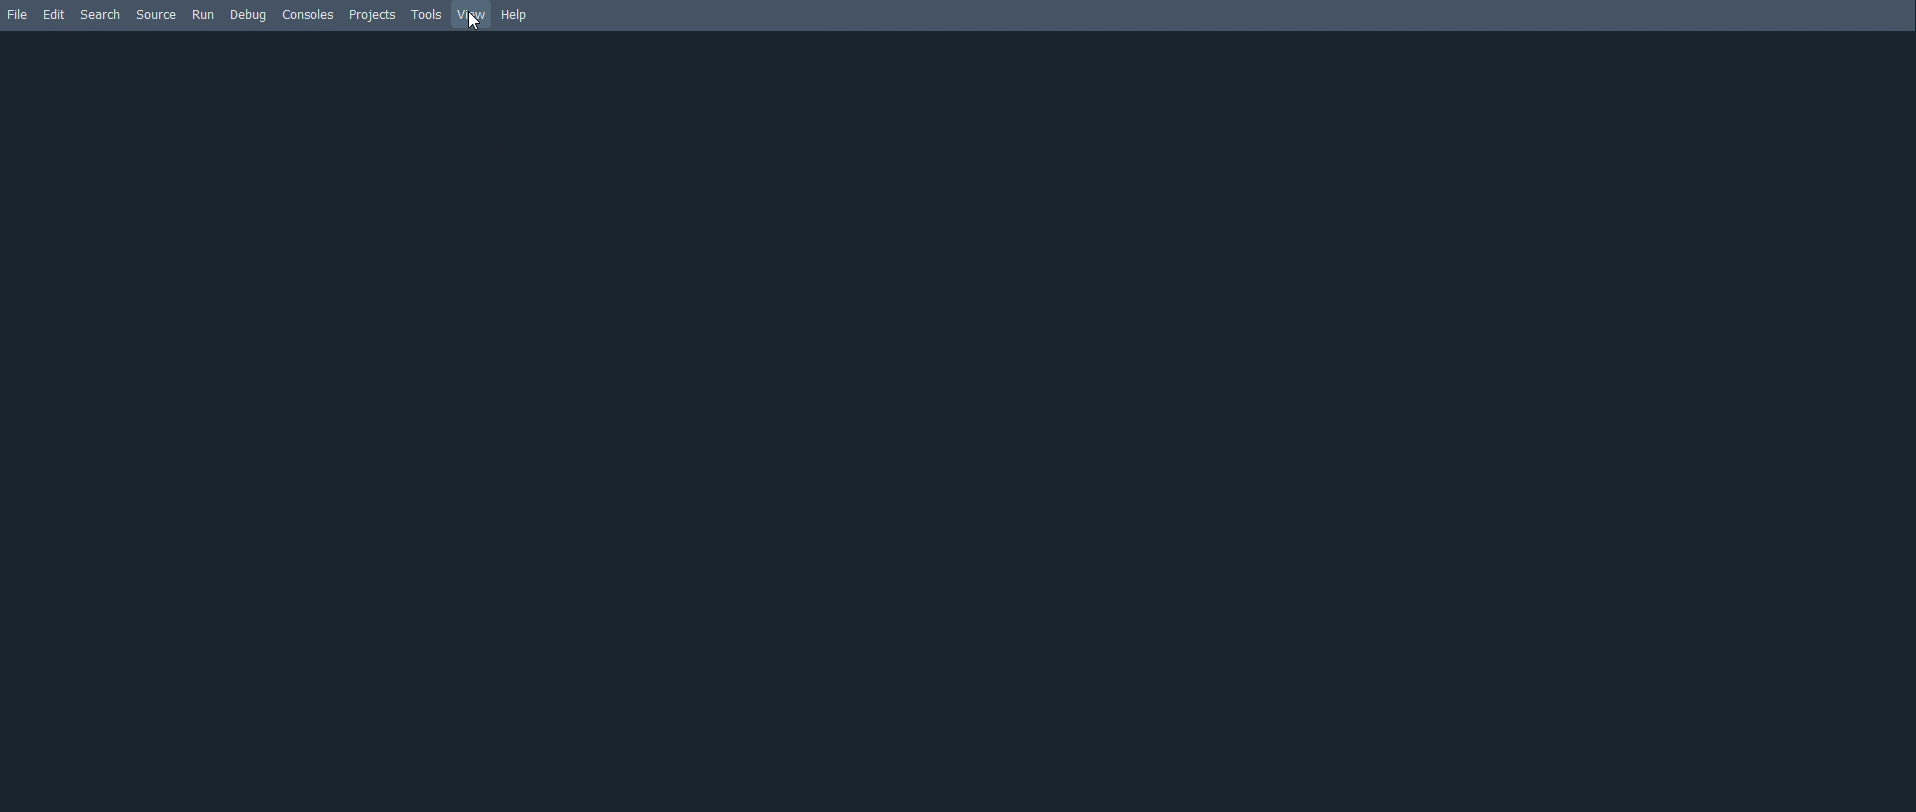  I want to click on Run, so click(203, 16).